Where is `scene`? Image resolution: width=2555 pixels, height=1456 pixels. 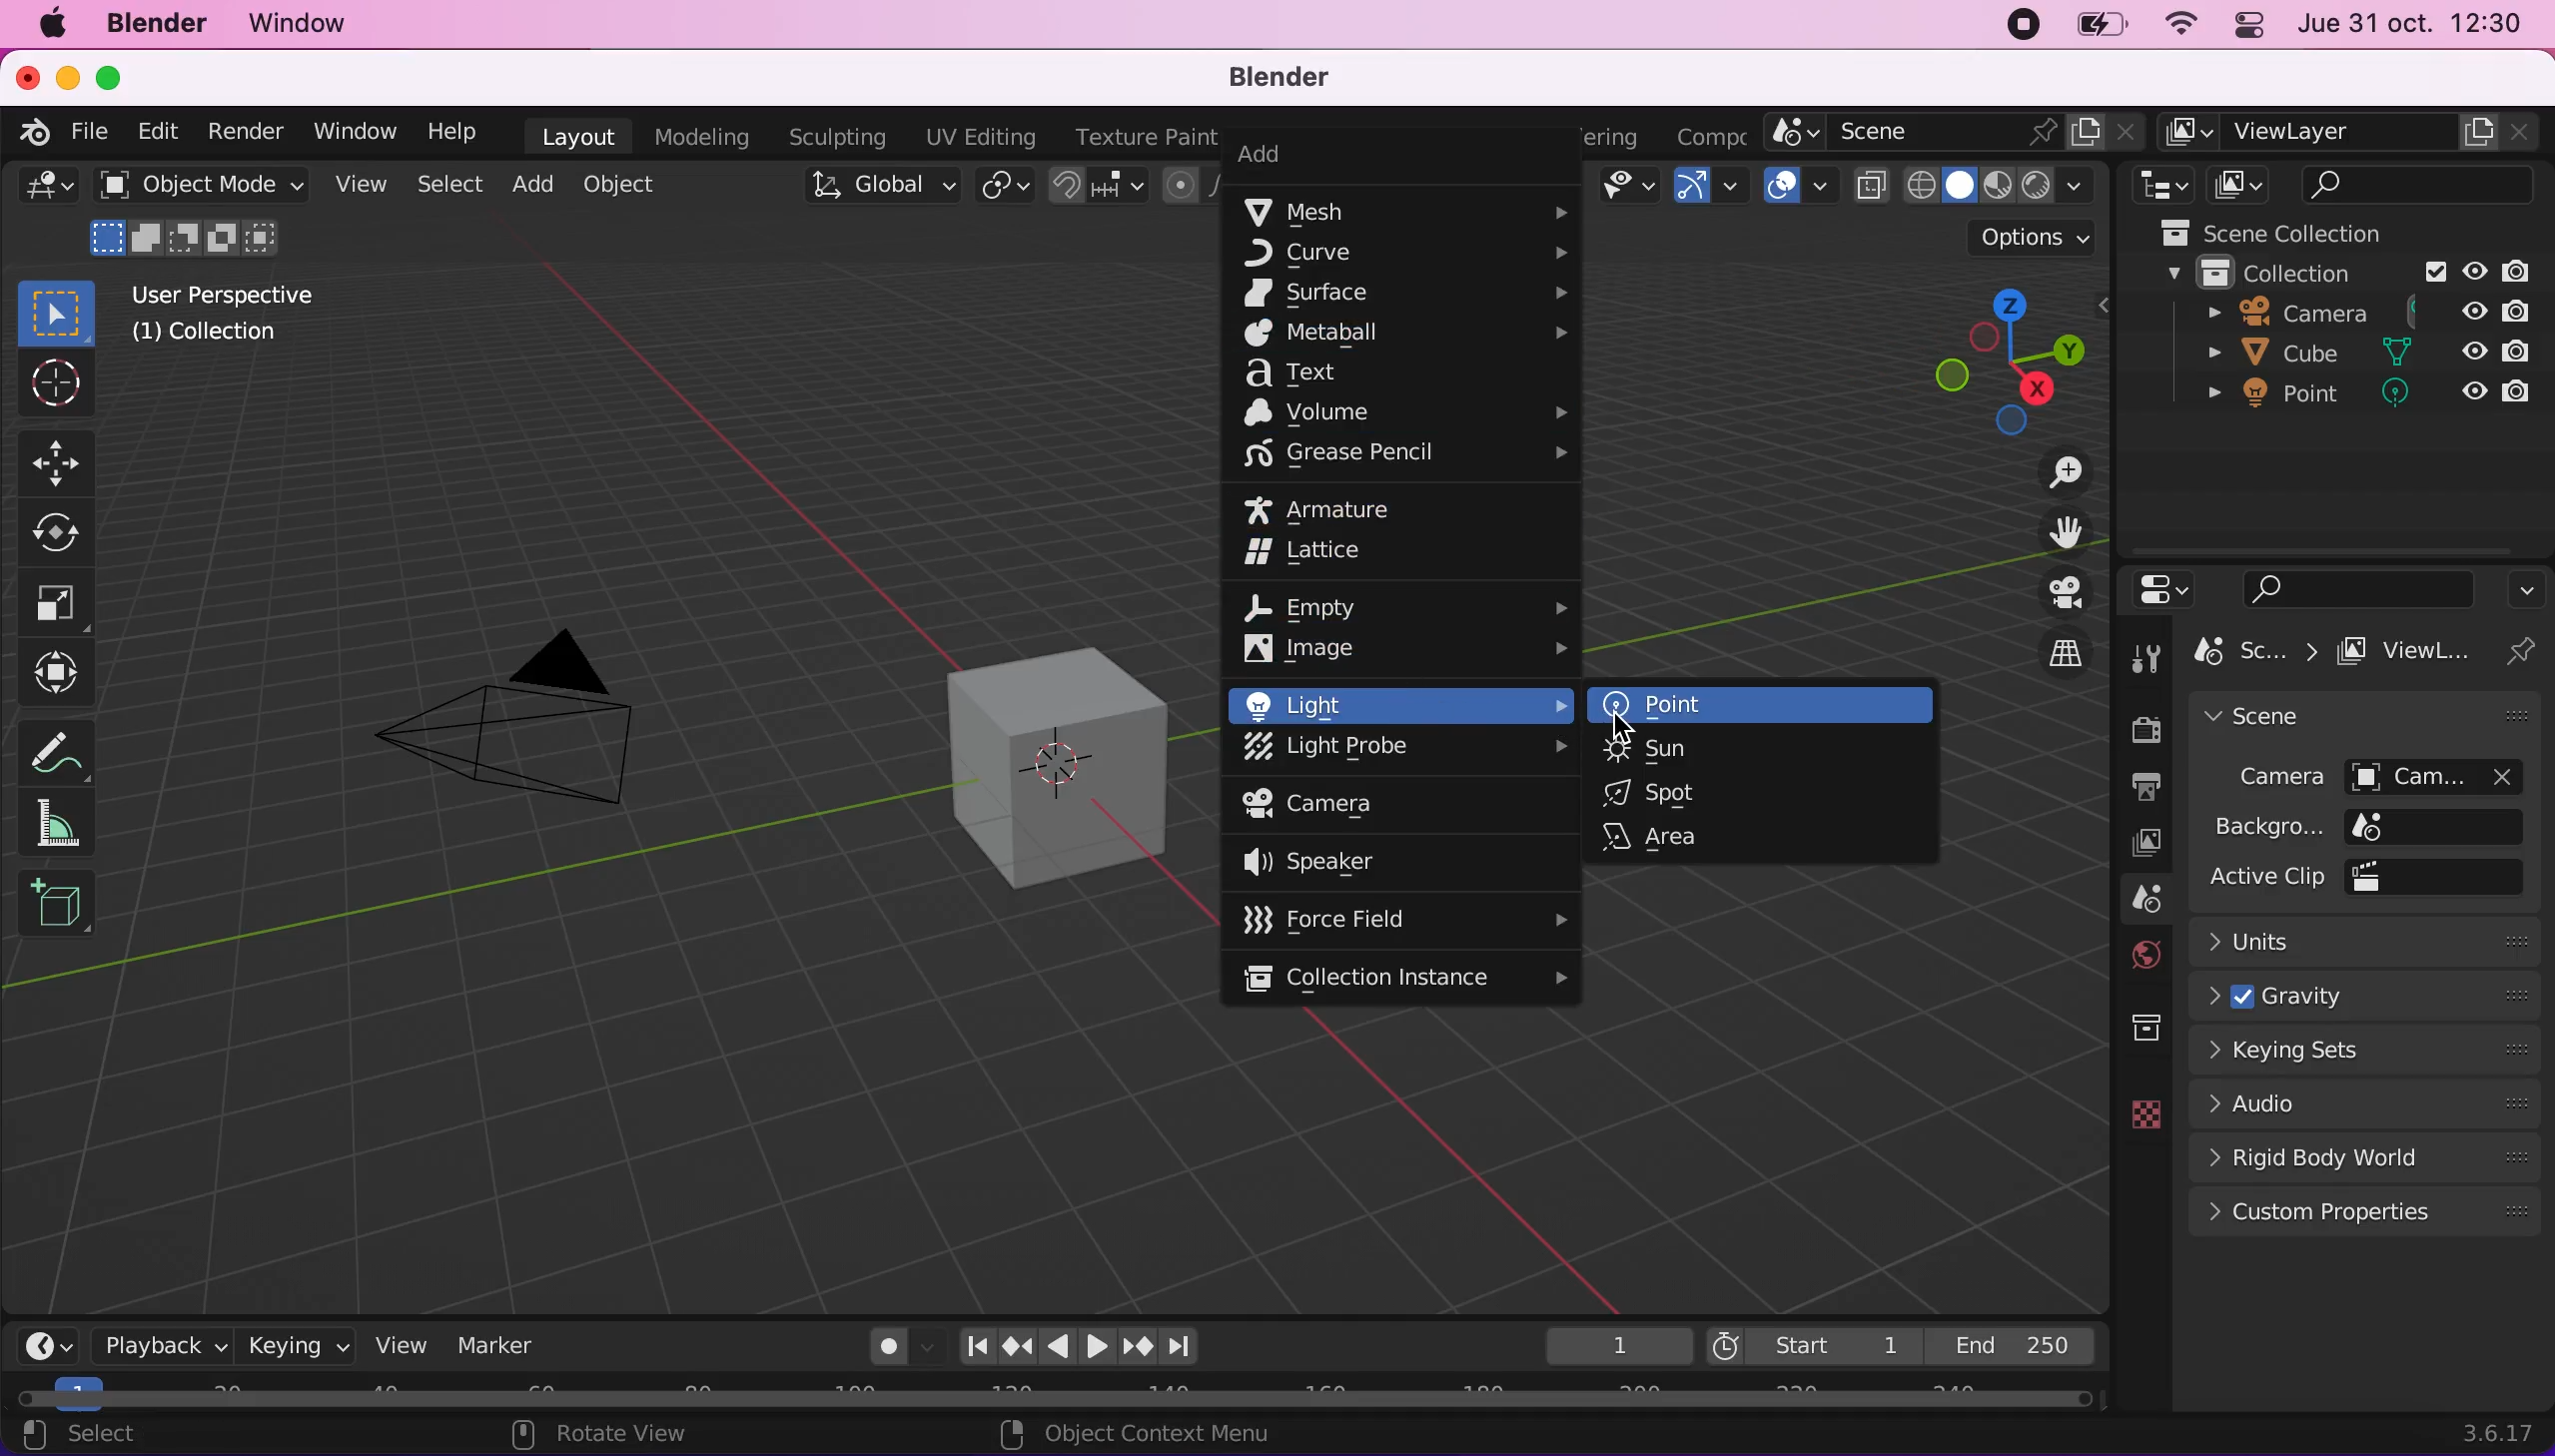 scene is located at coordinates (1956, 131).